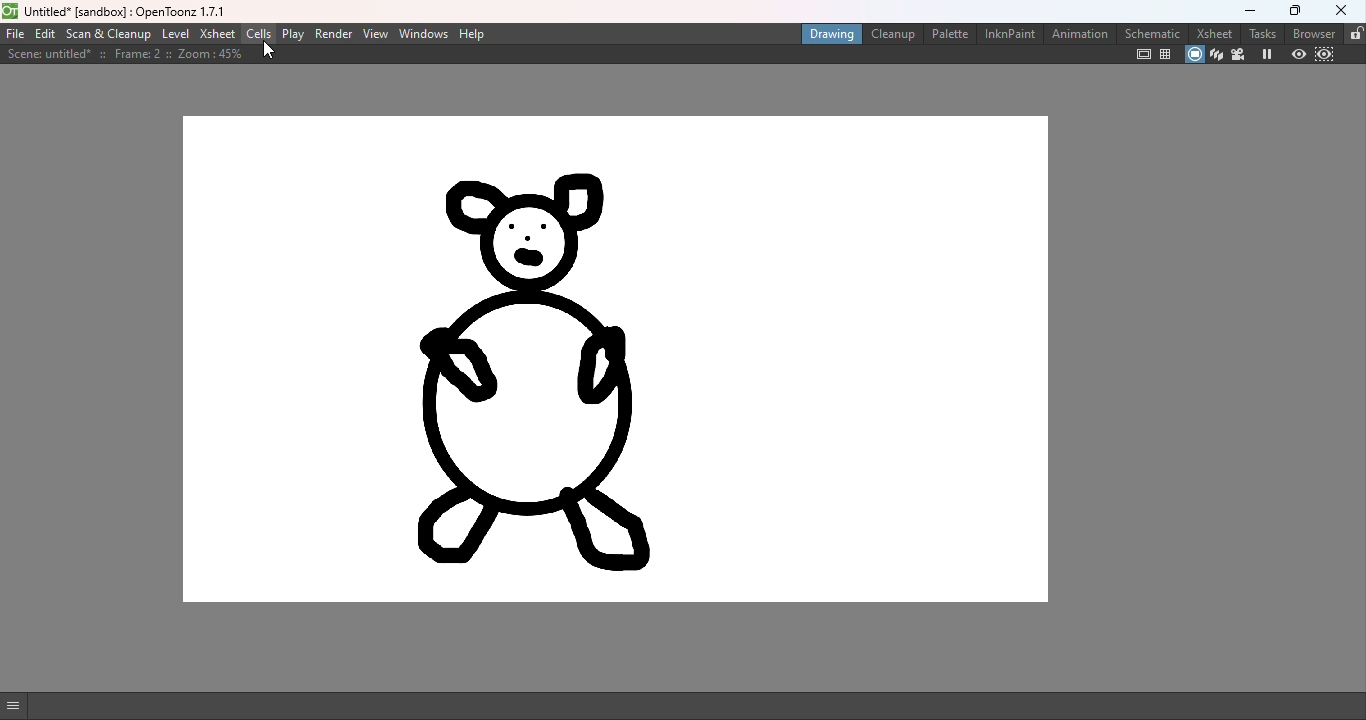  I want to click on Edit, so click(45, 35).